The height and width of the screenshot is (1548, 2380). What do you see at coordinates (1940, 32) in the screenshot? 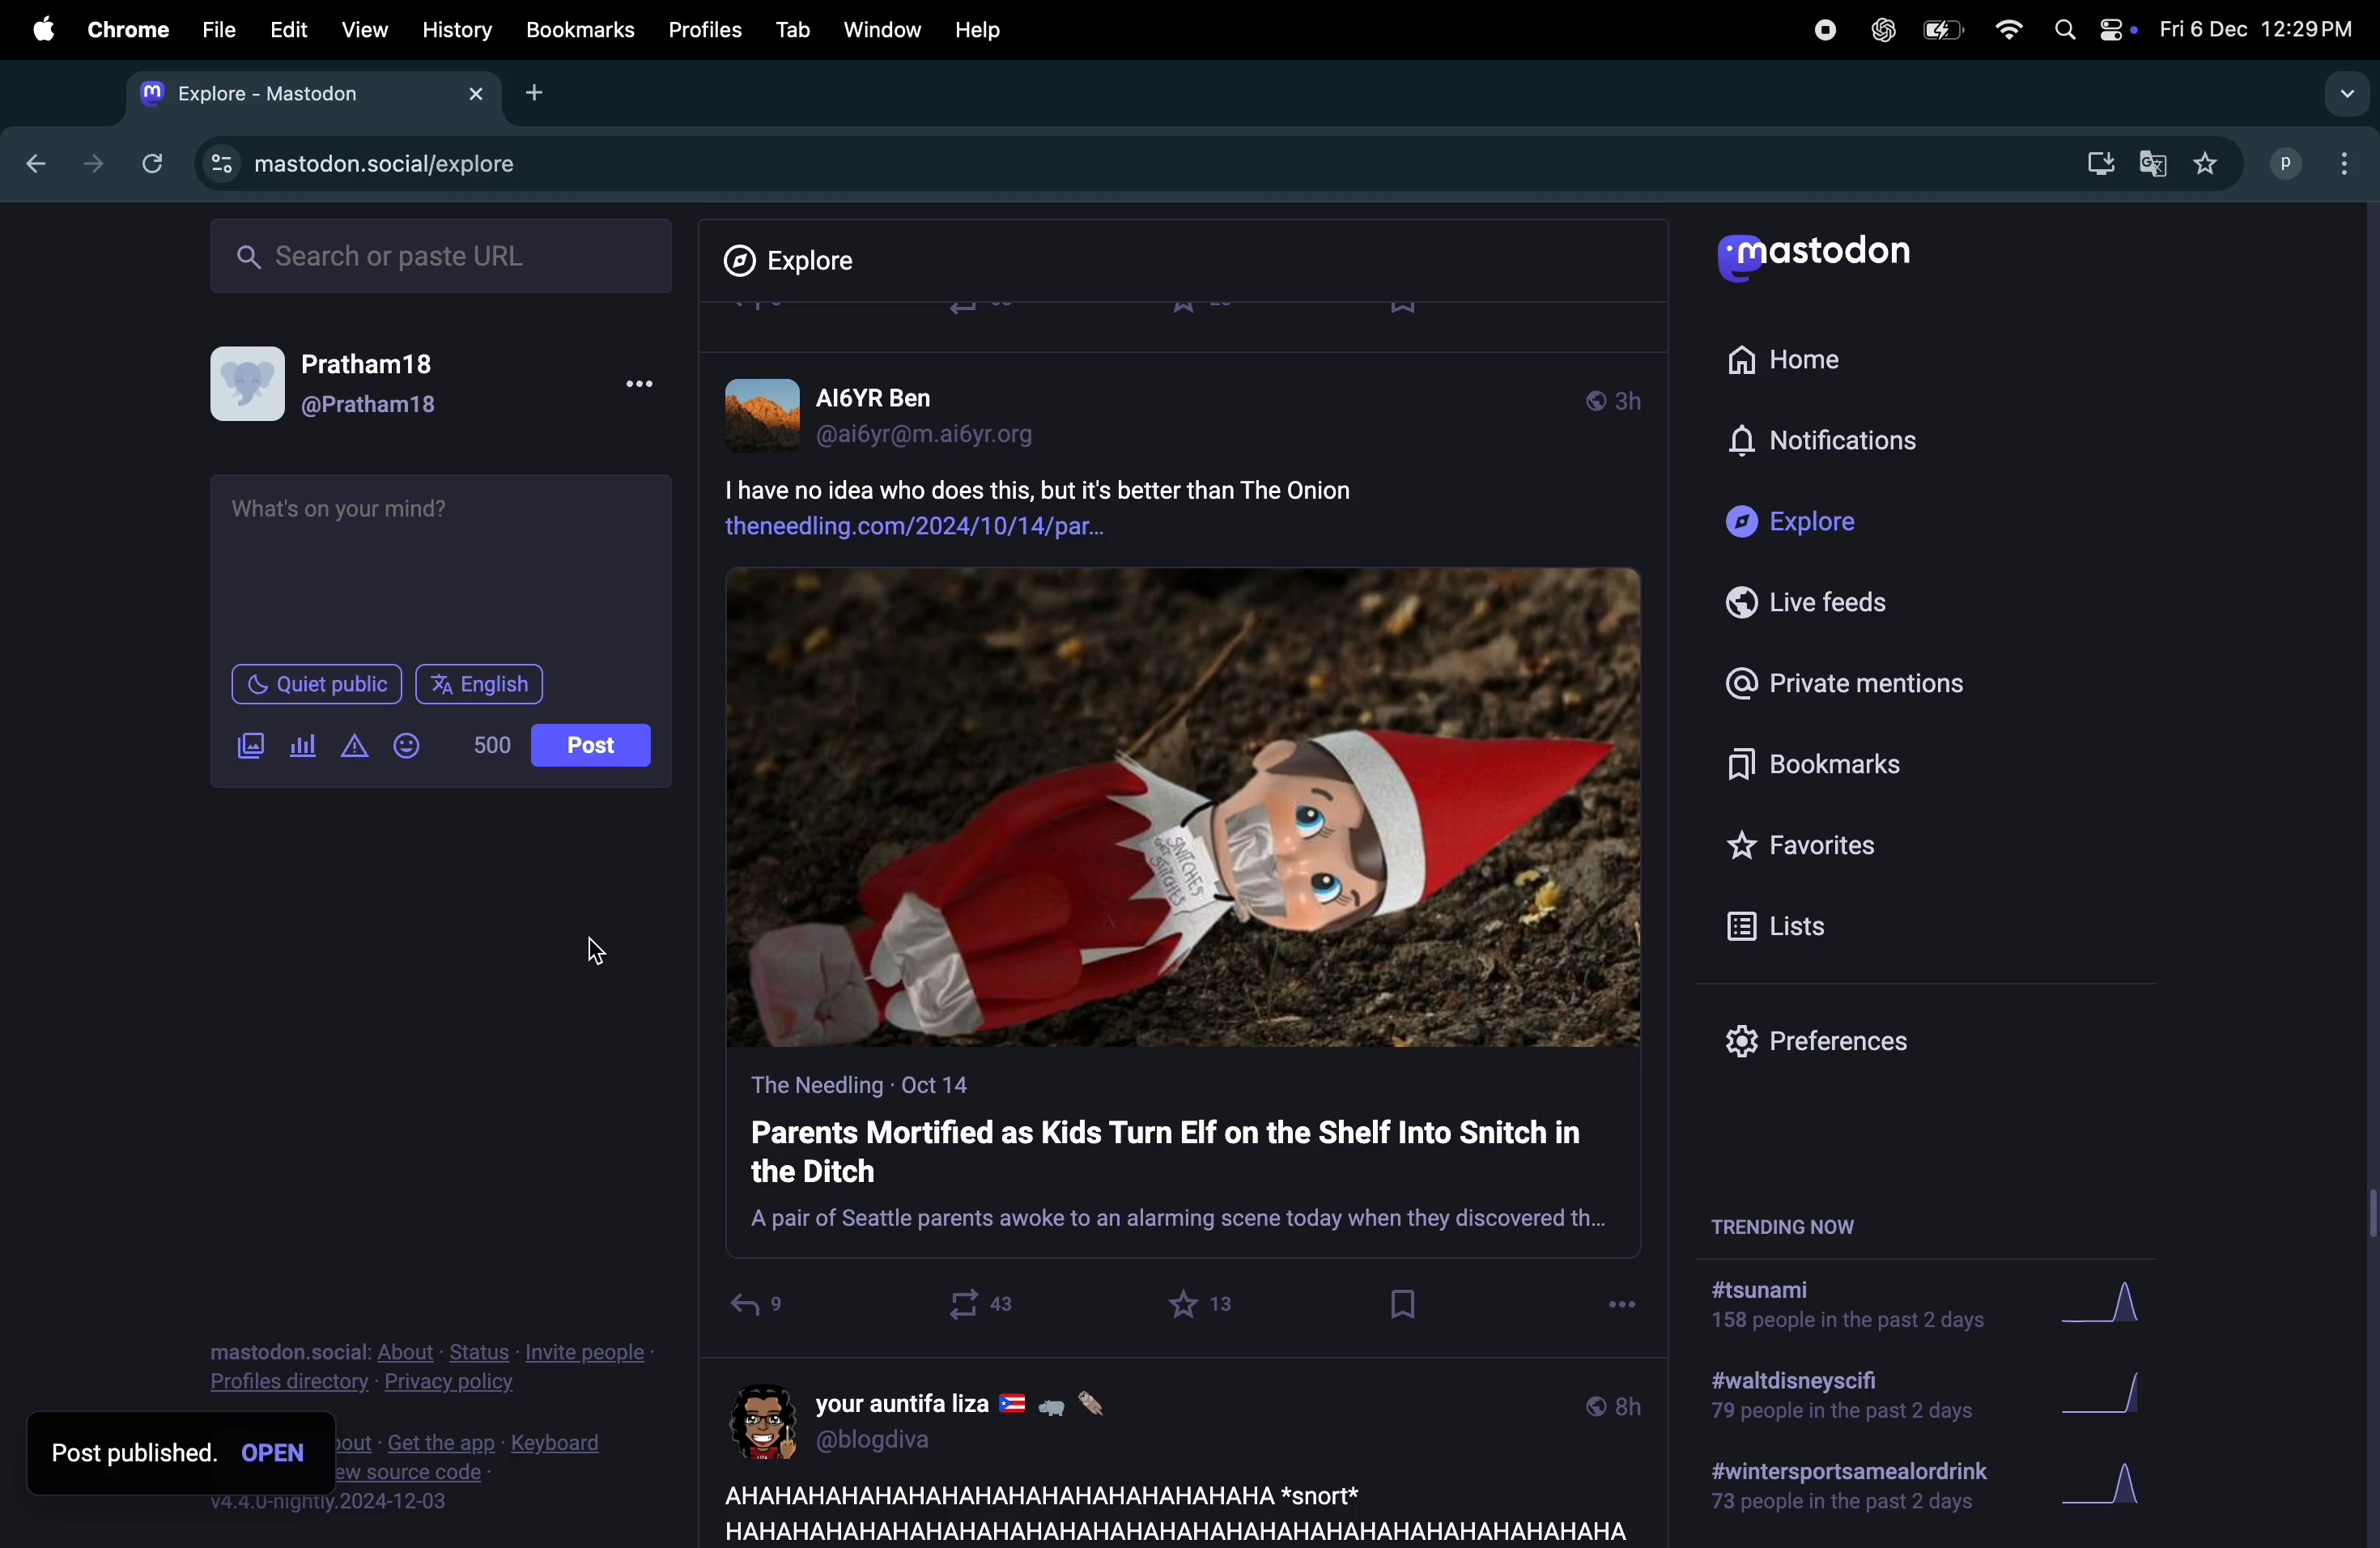
I see `battery` at bounding box center [1940, 32].